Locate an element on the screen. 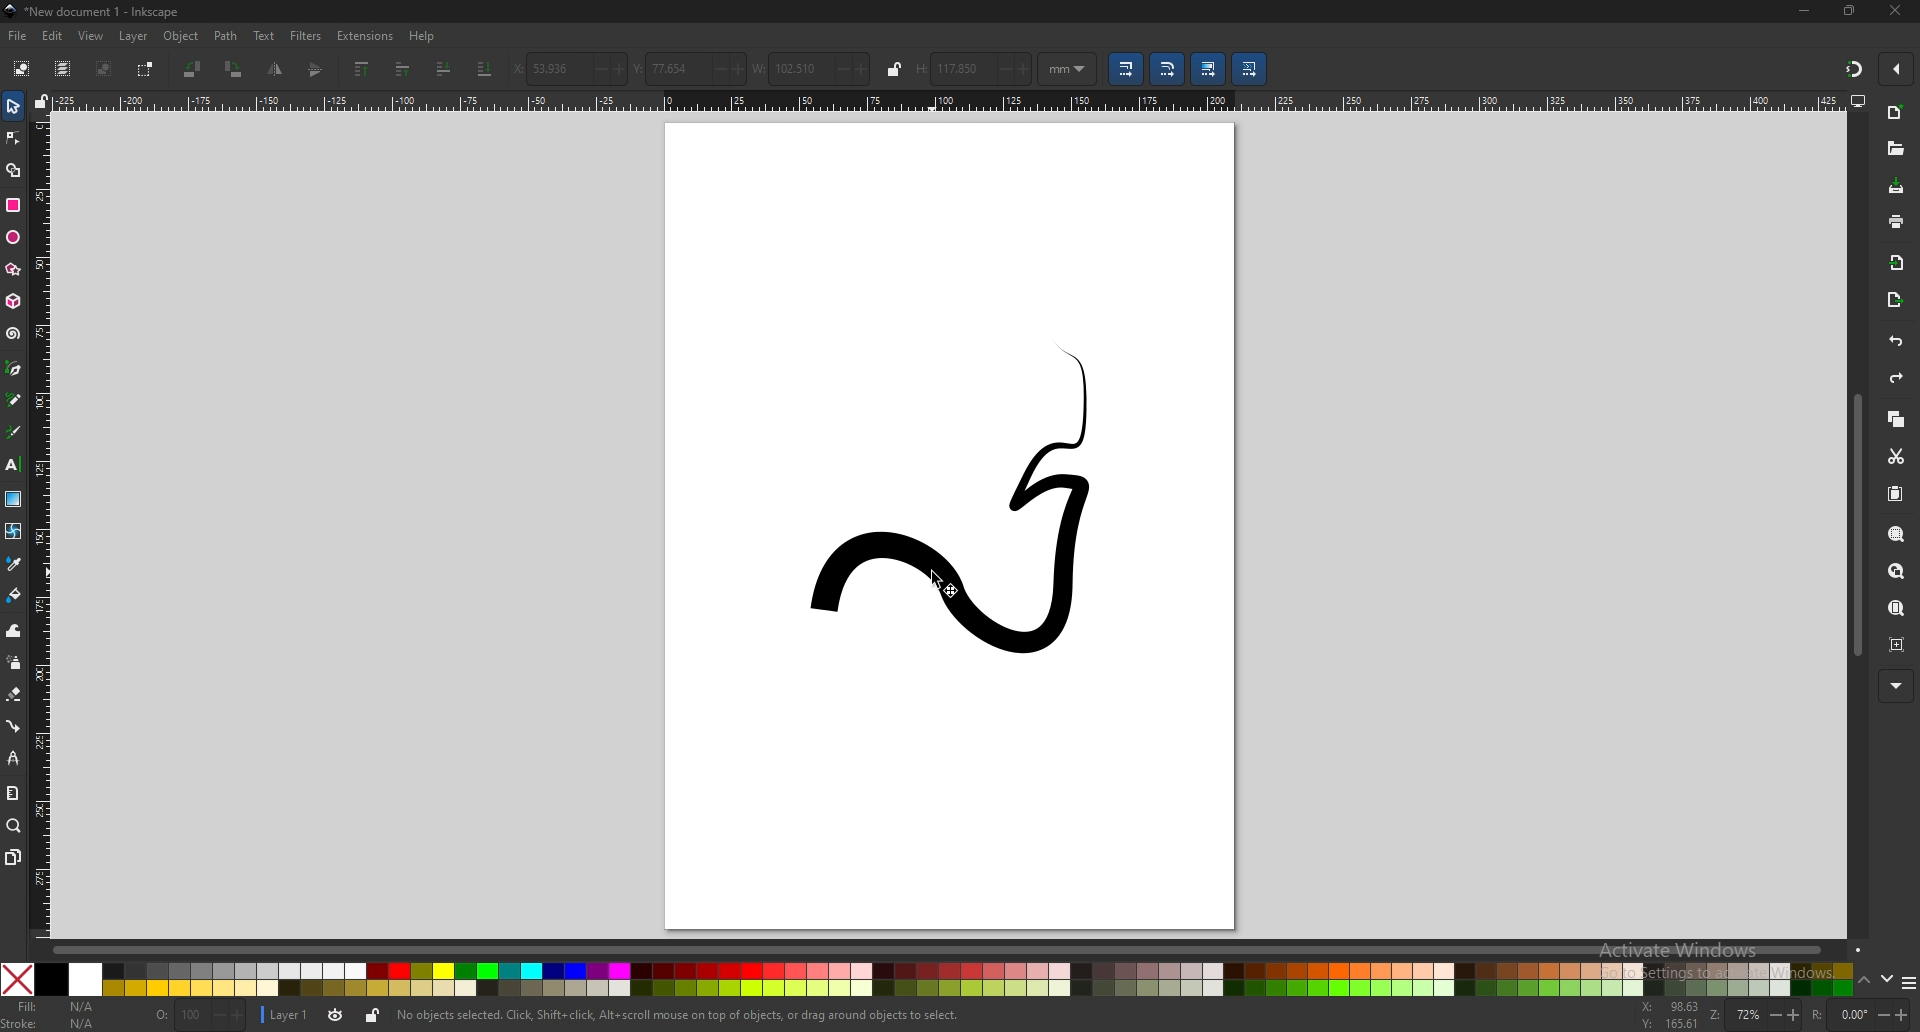  raise selection one step is located at coordinates (402, 70).